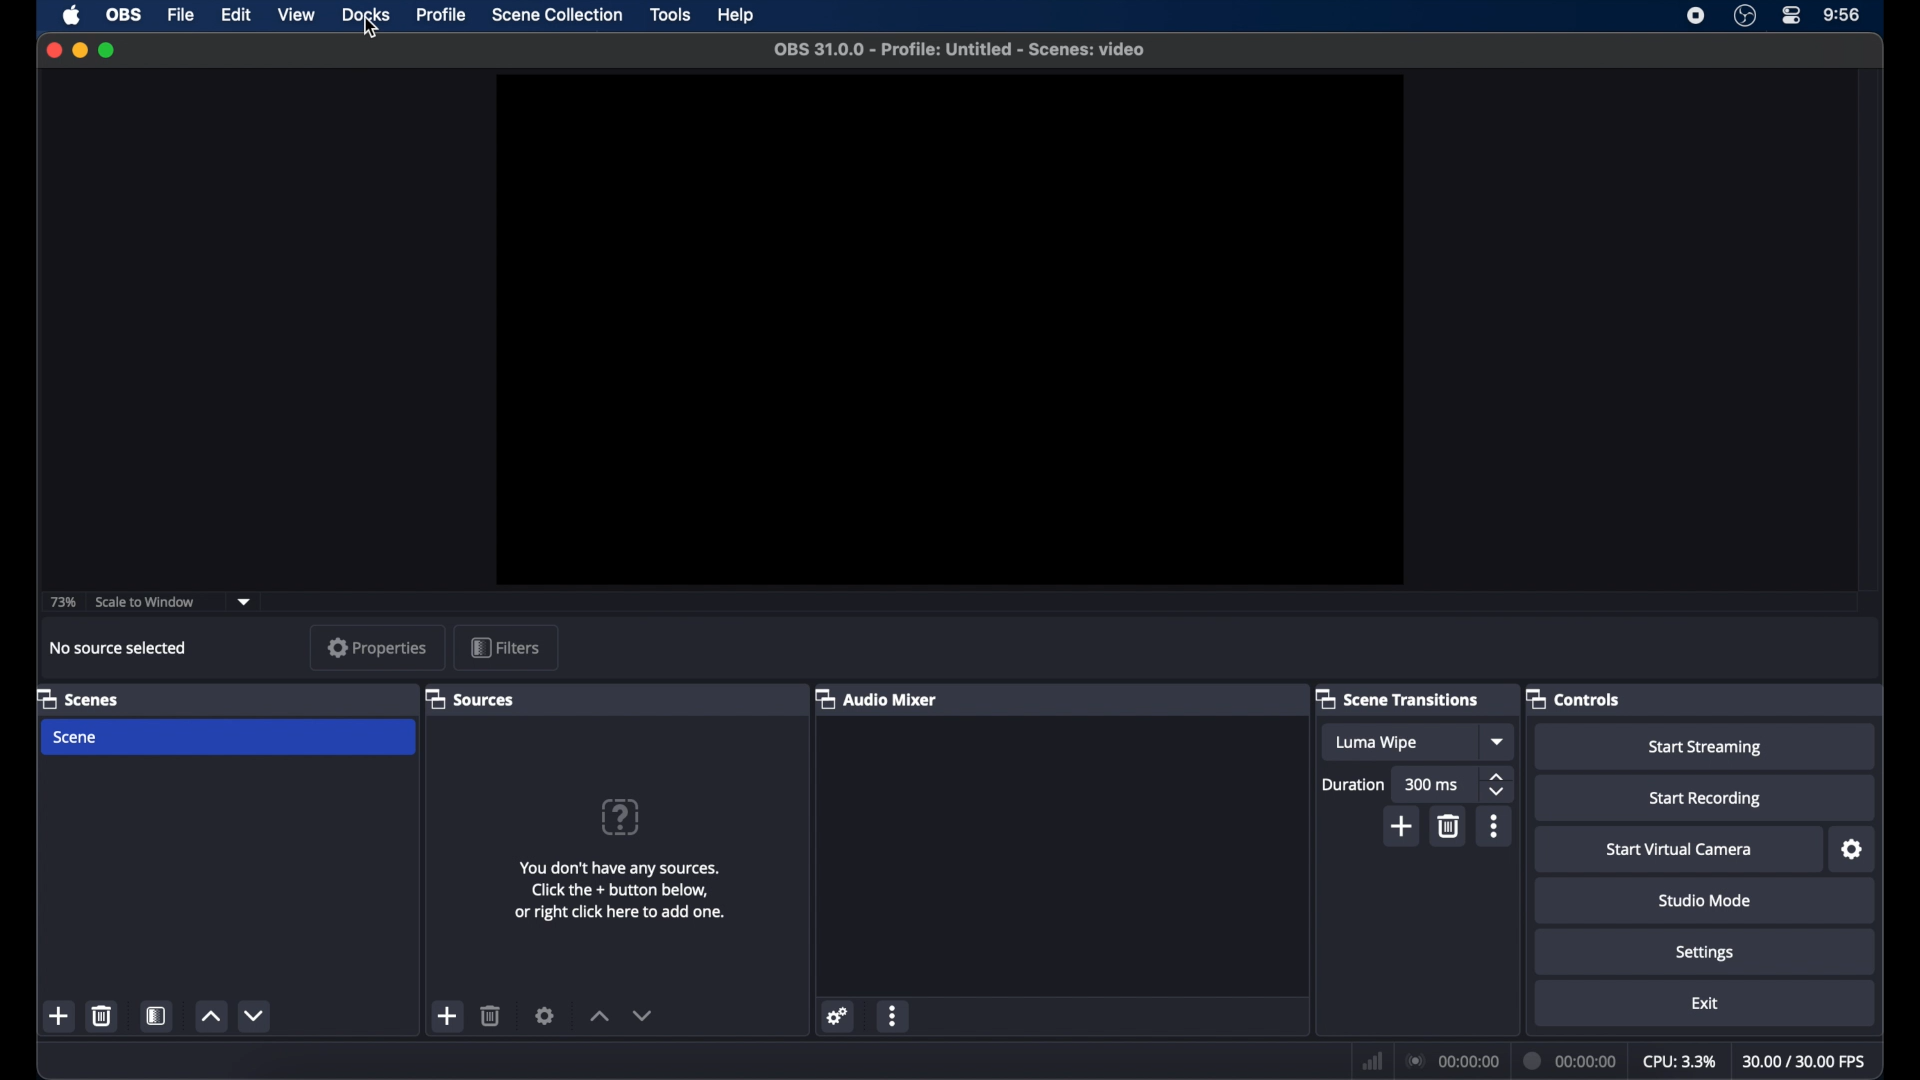 Image resolution: width=1920 pixels, height=1080 pixels. What do you see at coordinates (378, 648) in the screenshot?
I see `properties` at bounding box center [378, 648].